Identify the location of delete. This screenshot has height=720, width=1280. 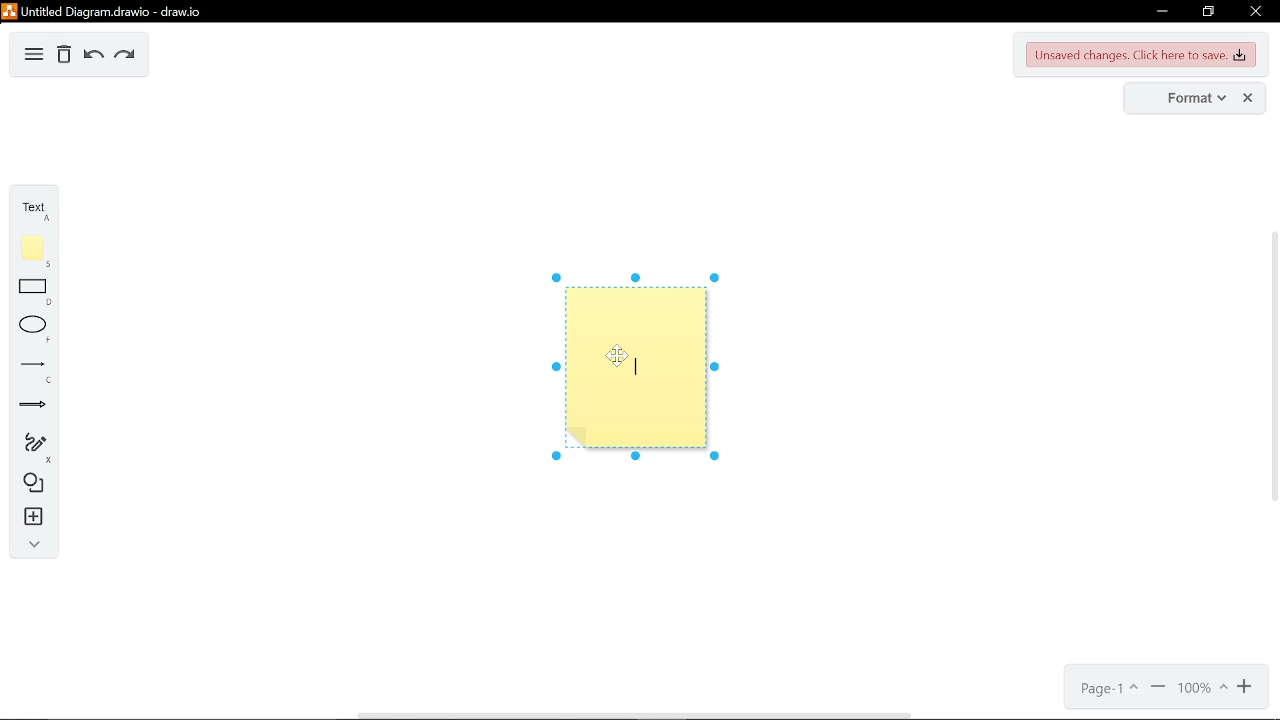
(64, 56).